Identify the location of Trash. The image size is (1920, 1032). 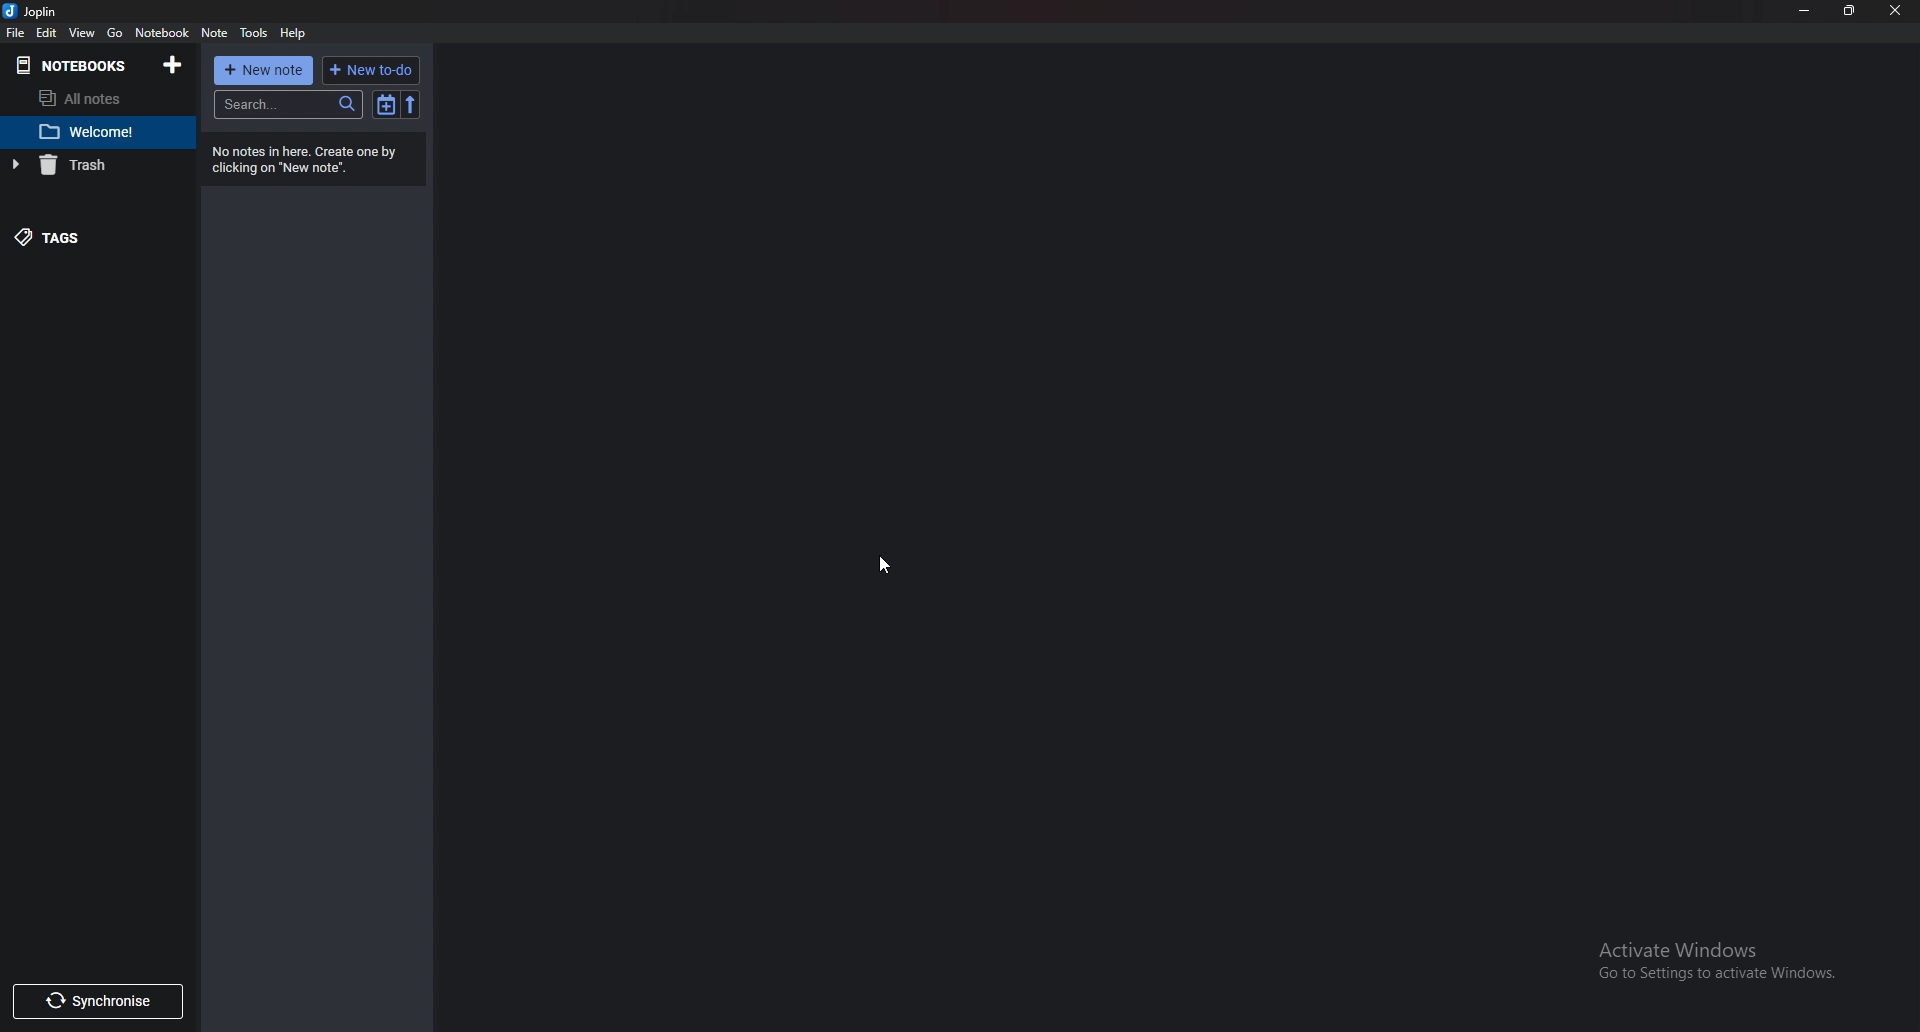
(92, 165).